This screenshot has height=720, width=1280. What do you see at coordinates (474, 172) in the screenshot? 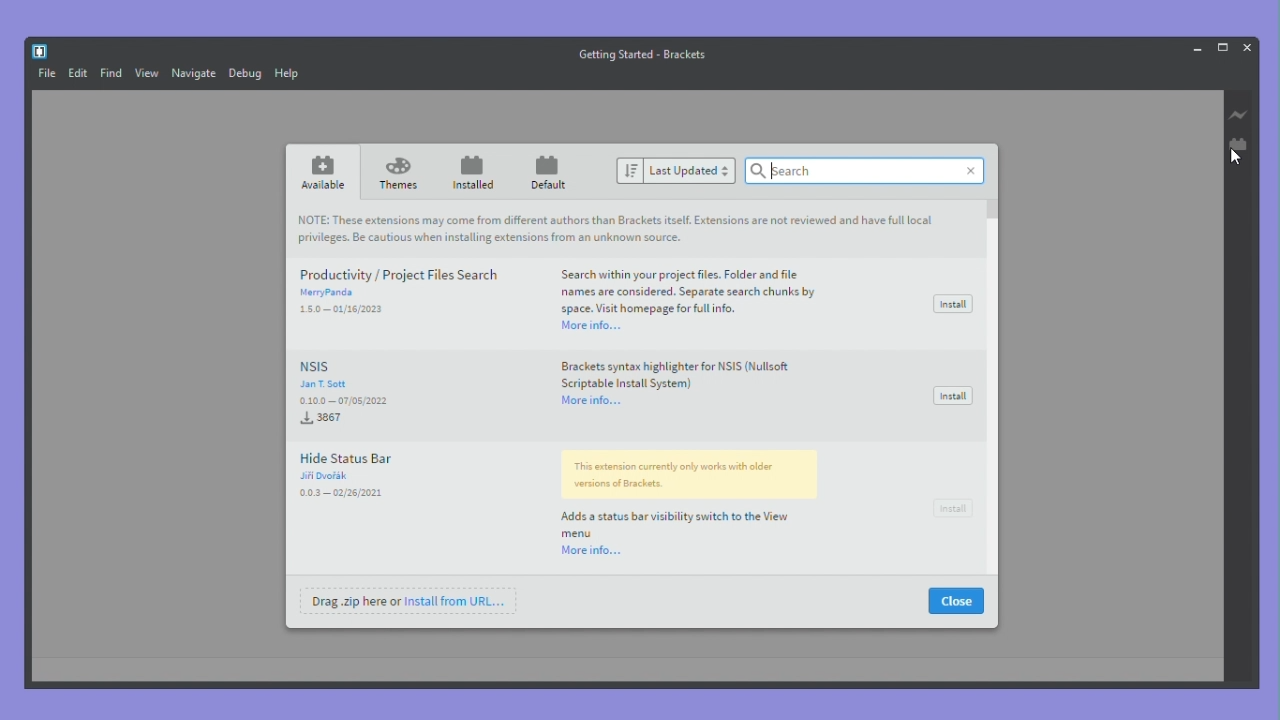
I see `Installed` at bounding box center [474, 172].